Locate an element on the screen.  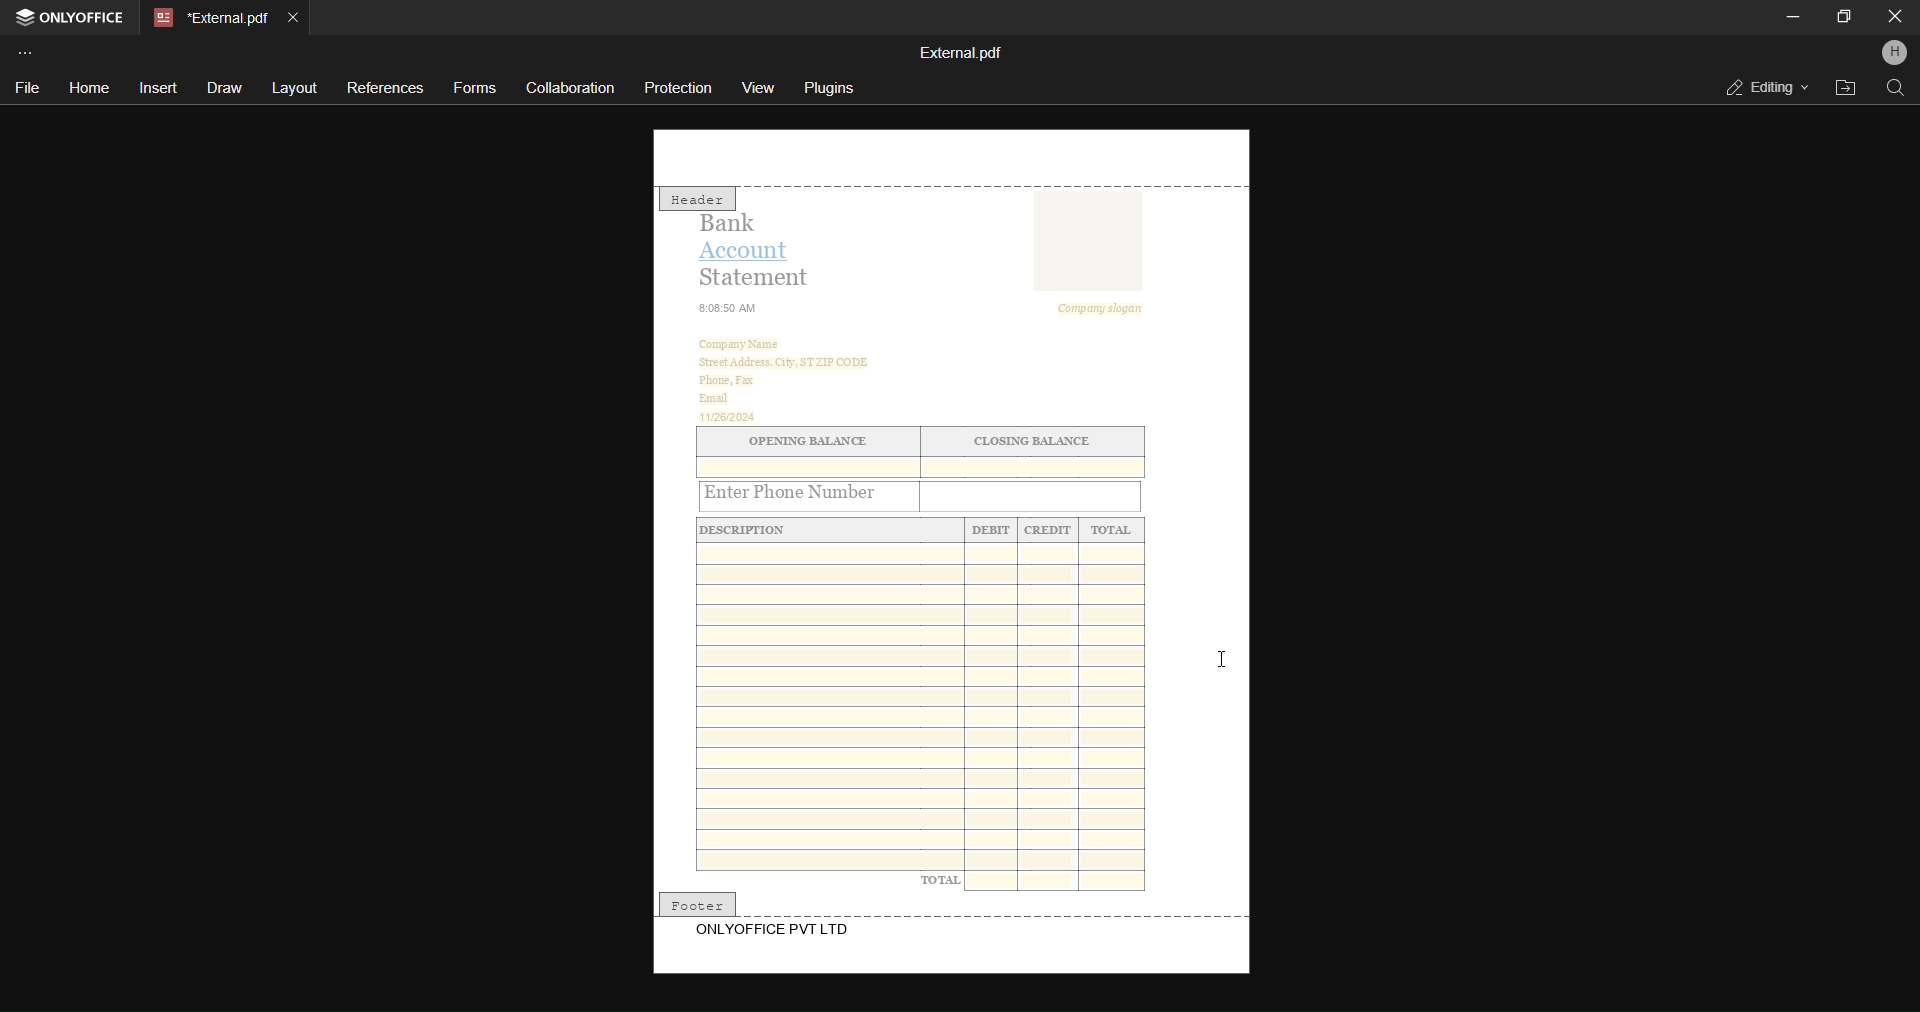
I cursor is located at coordinates (1222, 659).